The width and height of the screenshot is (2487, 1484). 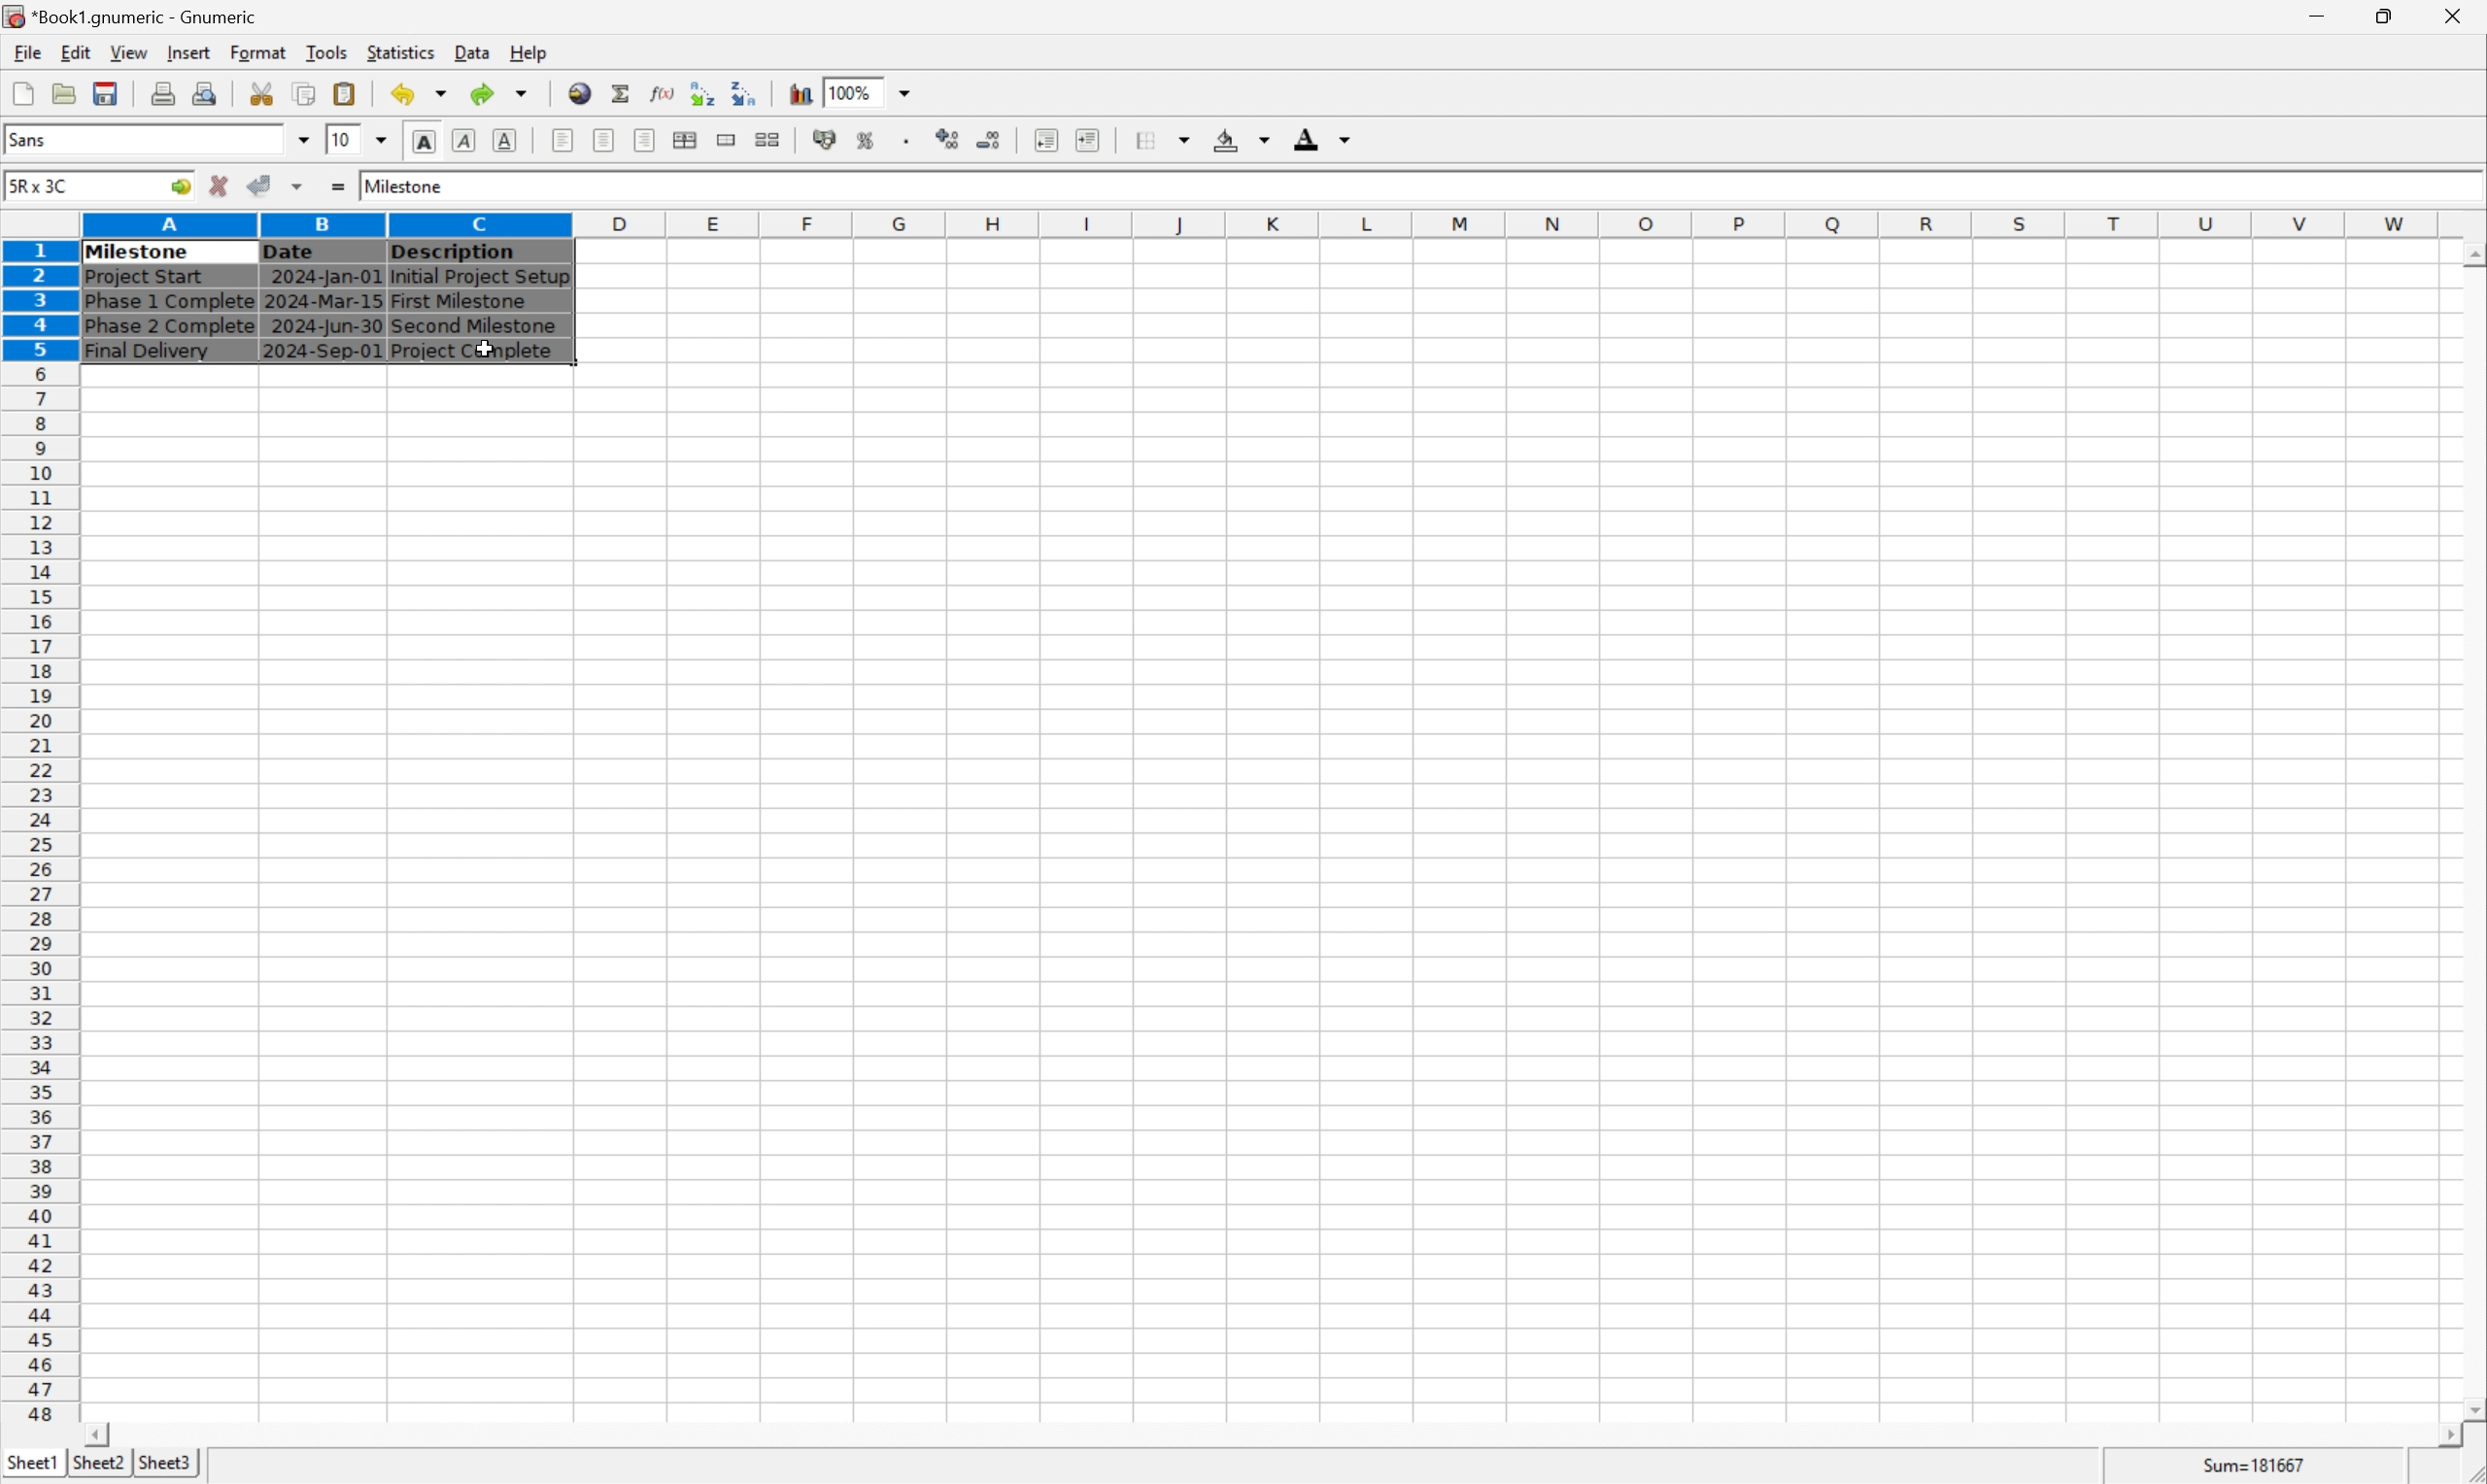 What do you see at coordinates (266, 184) in the screenshot?
I see `accept changes` at bounding box center [266, 184].